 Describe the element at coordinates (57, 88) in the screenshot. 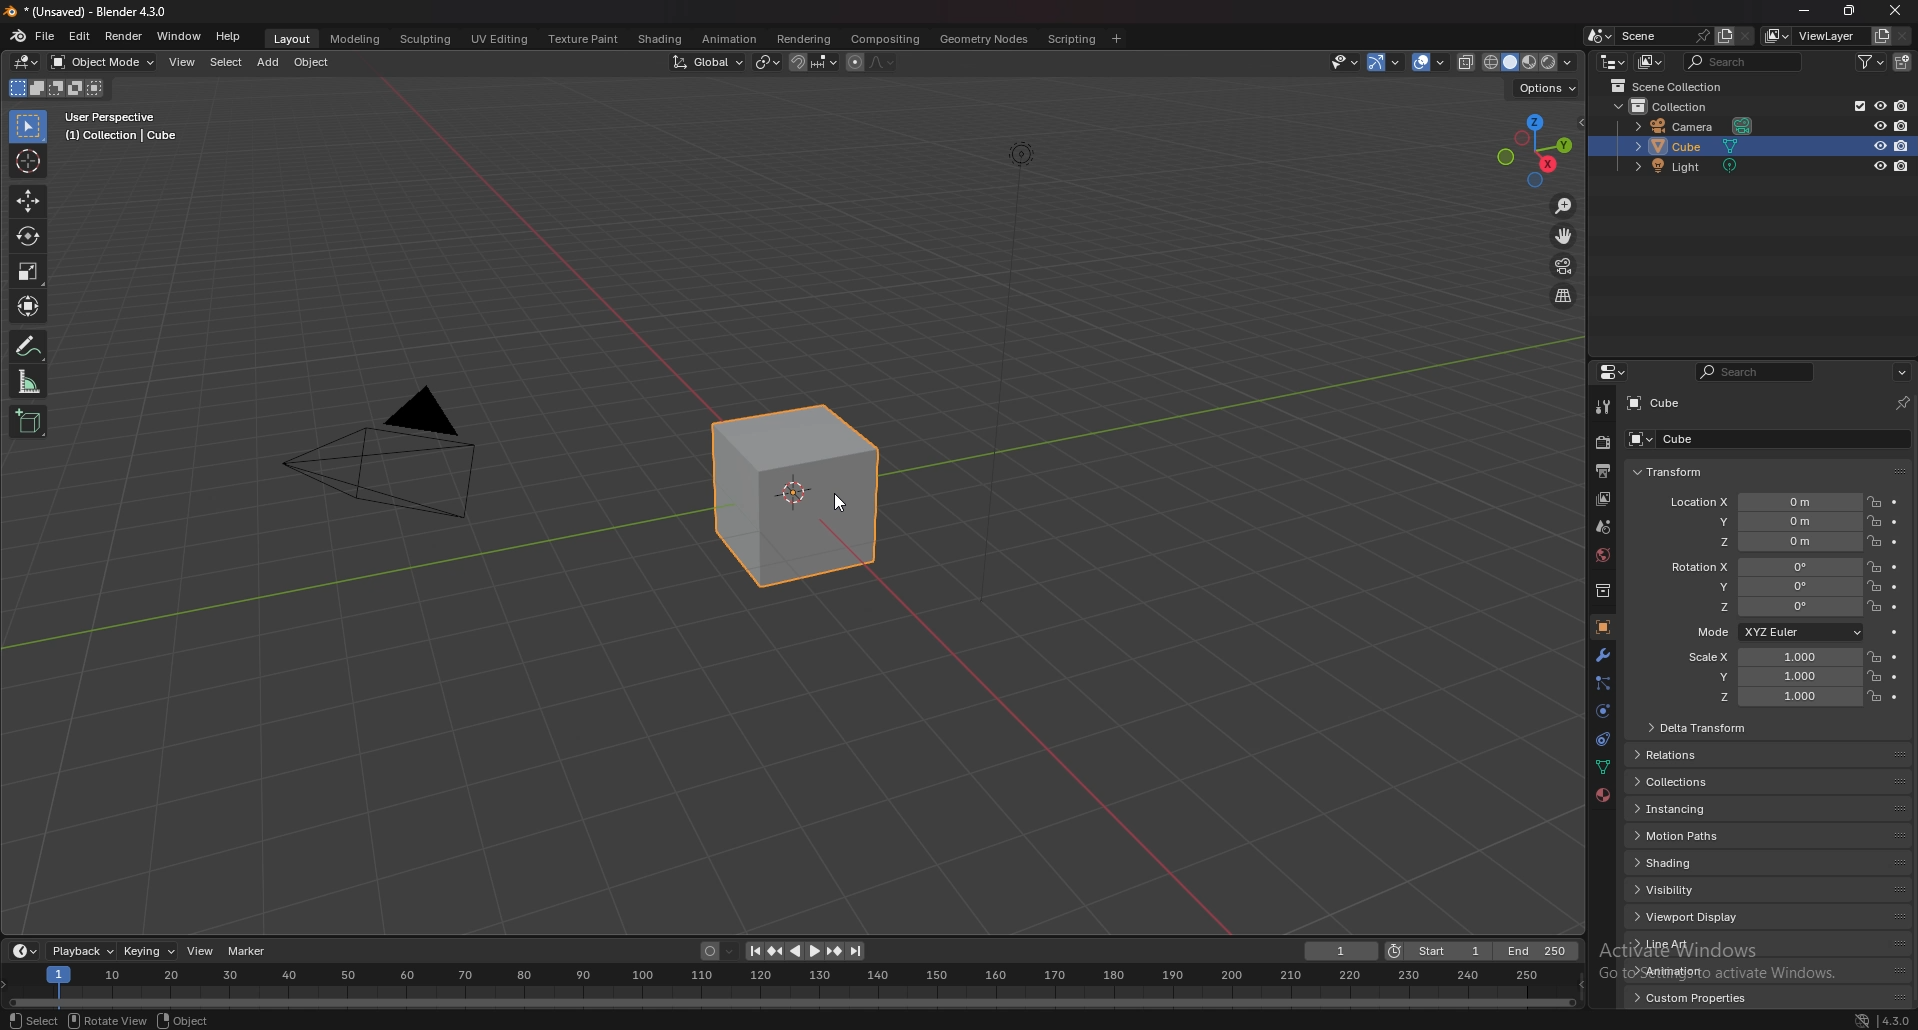

I see `modes` at that location.